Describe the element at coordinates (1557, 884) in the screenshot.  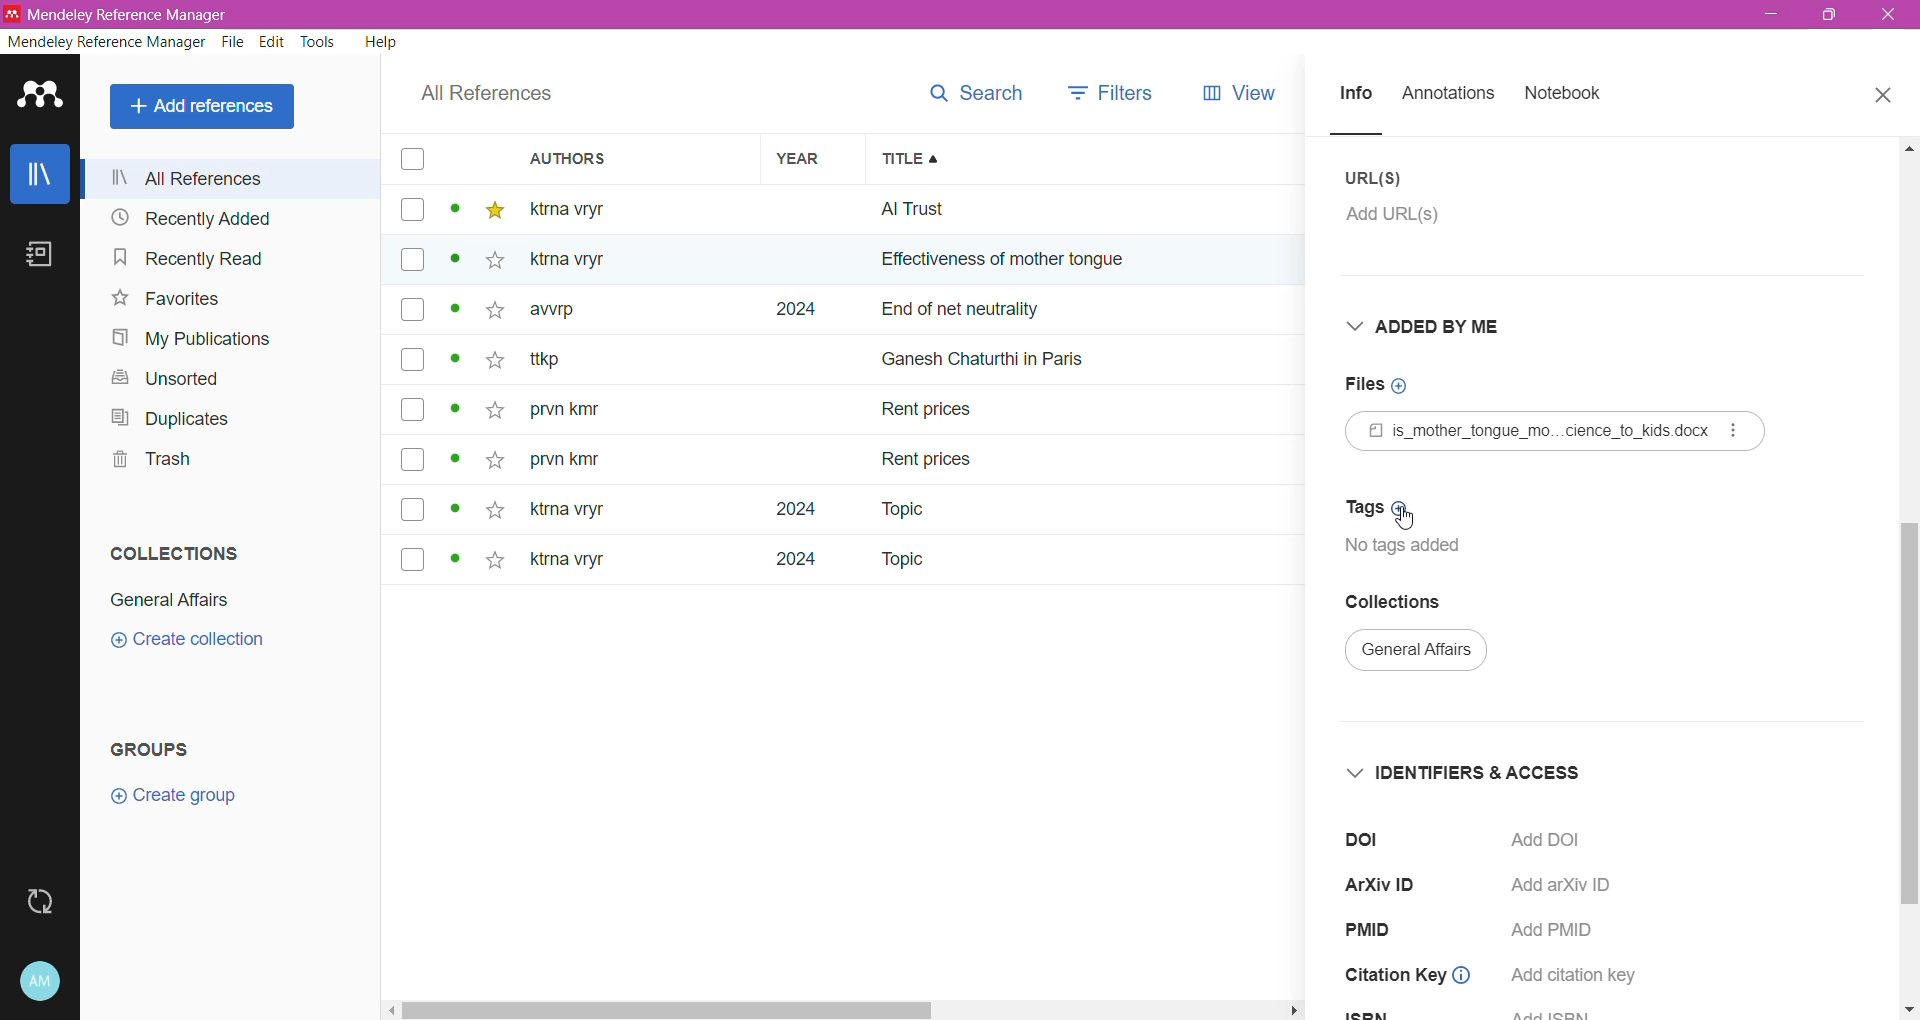
I see `Add arXiv ID` at that location.